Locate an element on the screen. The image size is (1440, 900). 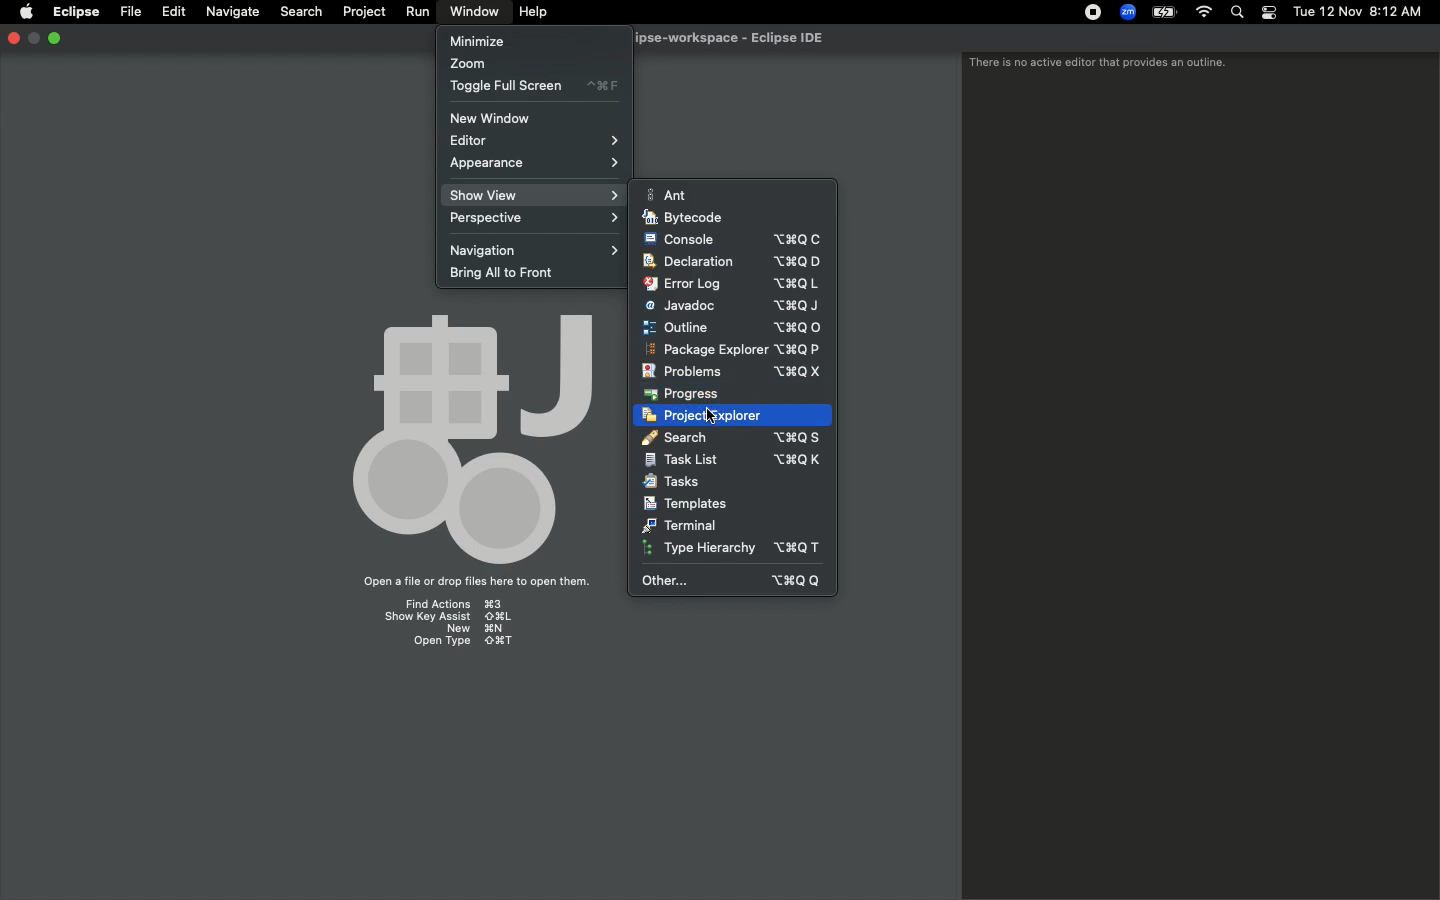
Toggle full screen is located at coordinates (531, 87).